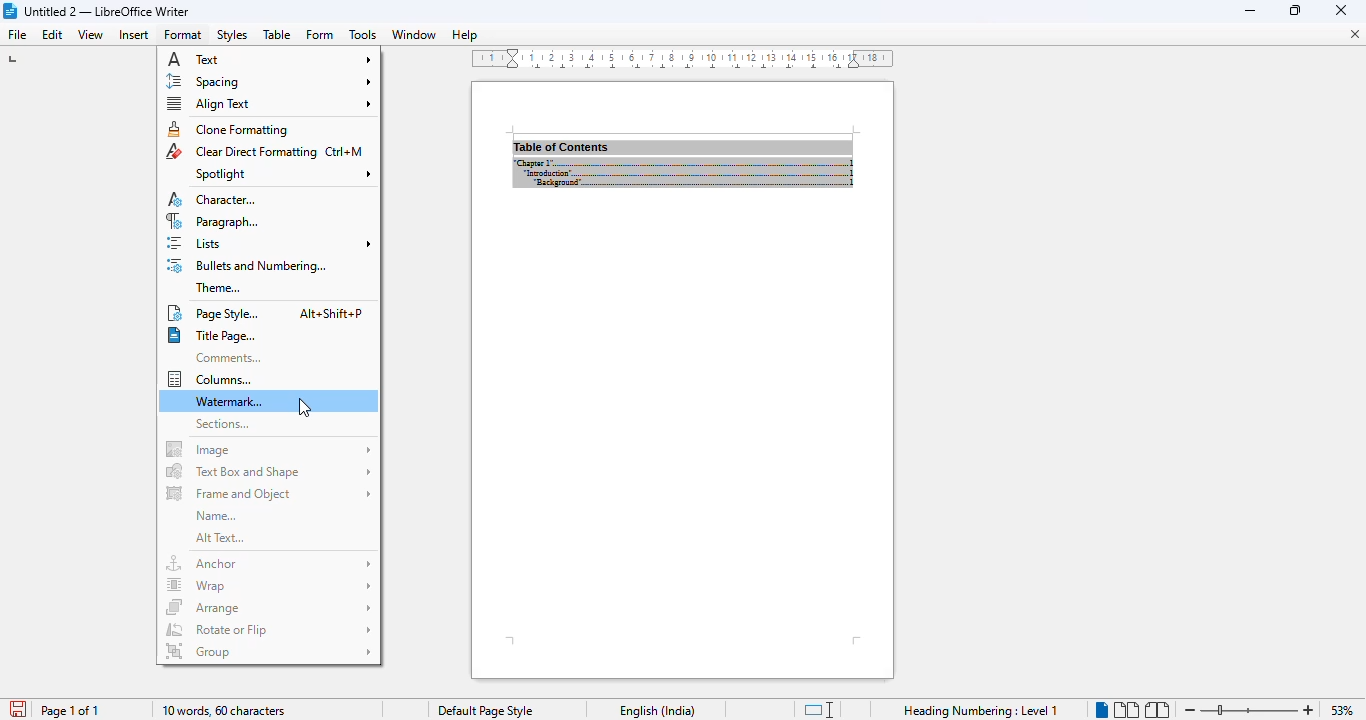 The image size is (1366, 720). What do you see at coordinates (1341, 10) in the screenshot?
I see `minimize` at bounding box center [1341, 10].